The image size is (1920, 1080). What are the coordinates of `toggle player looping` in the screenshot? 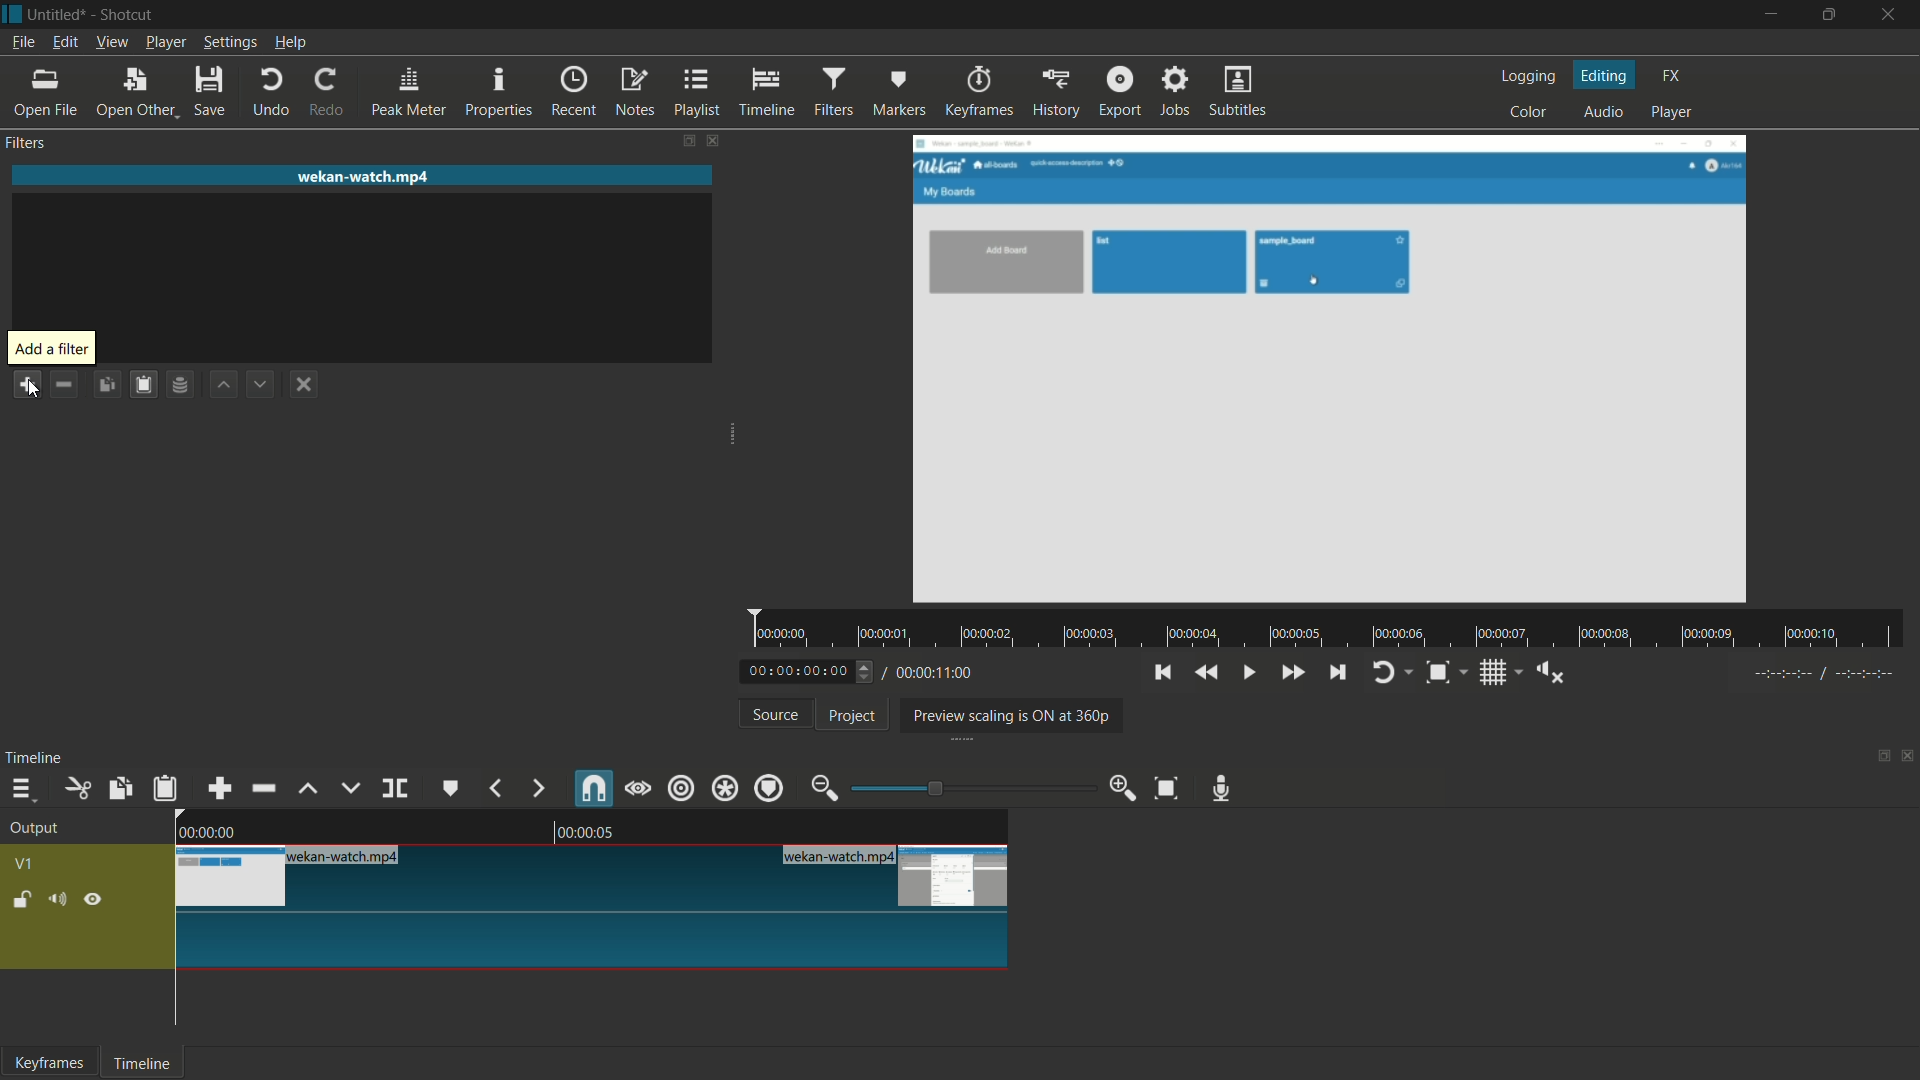 It's located at (1390, 672).